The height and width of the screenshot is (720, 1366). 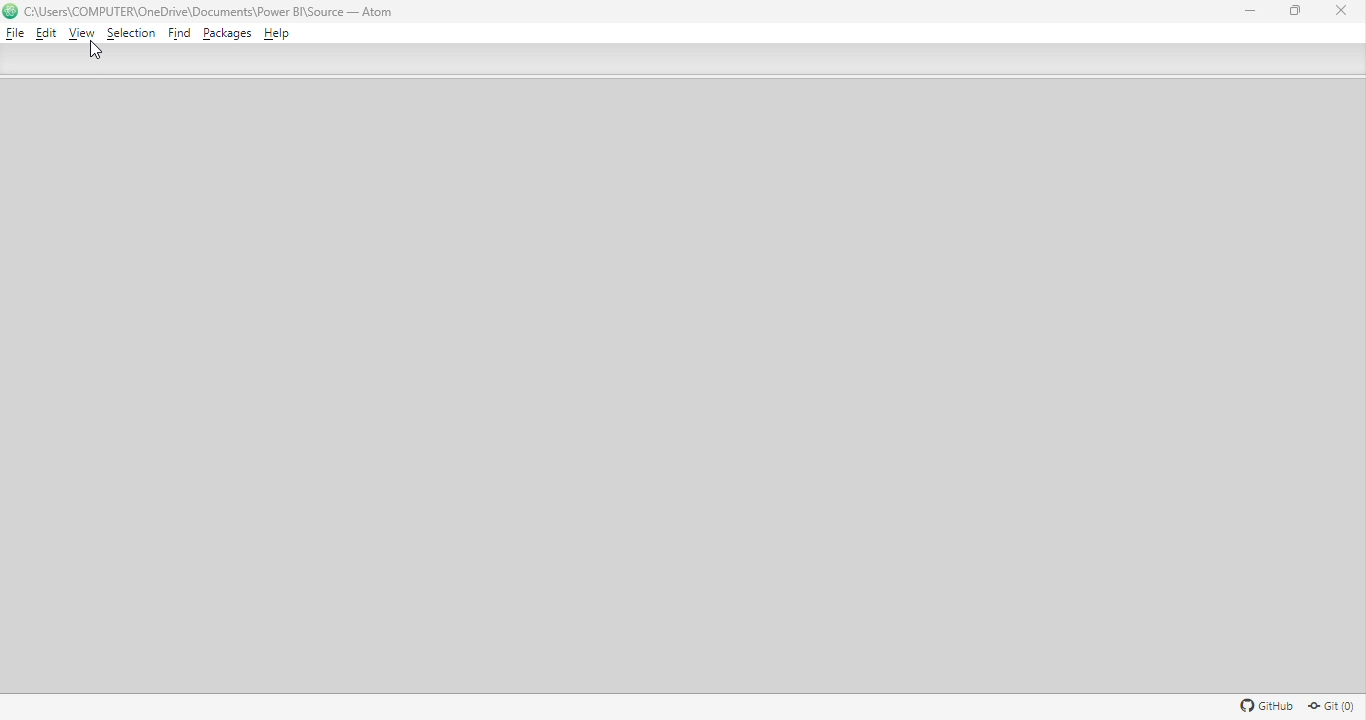 What do you see at coordinates (84, 34) in the screenshot?
I see `View` at bounding box center [84, 34].